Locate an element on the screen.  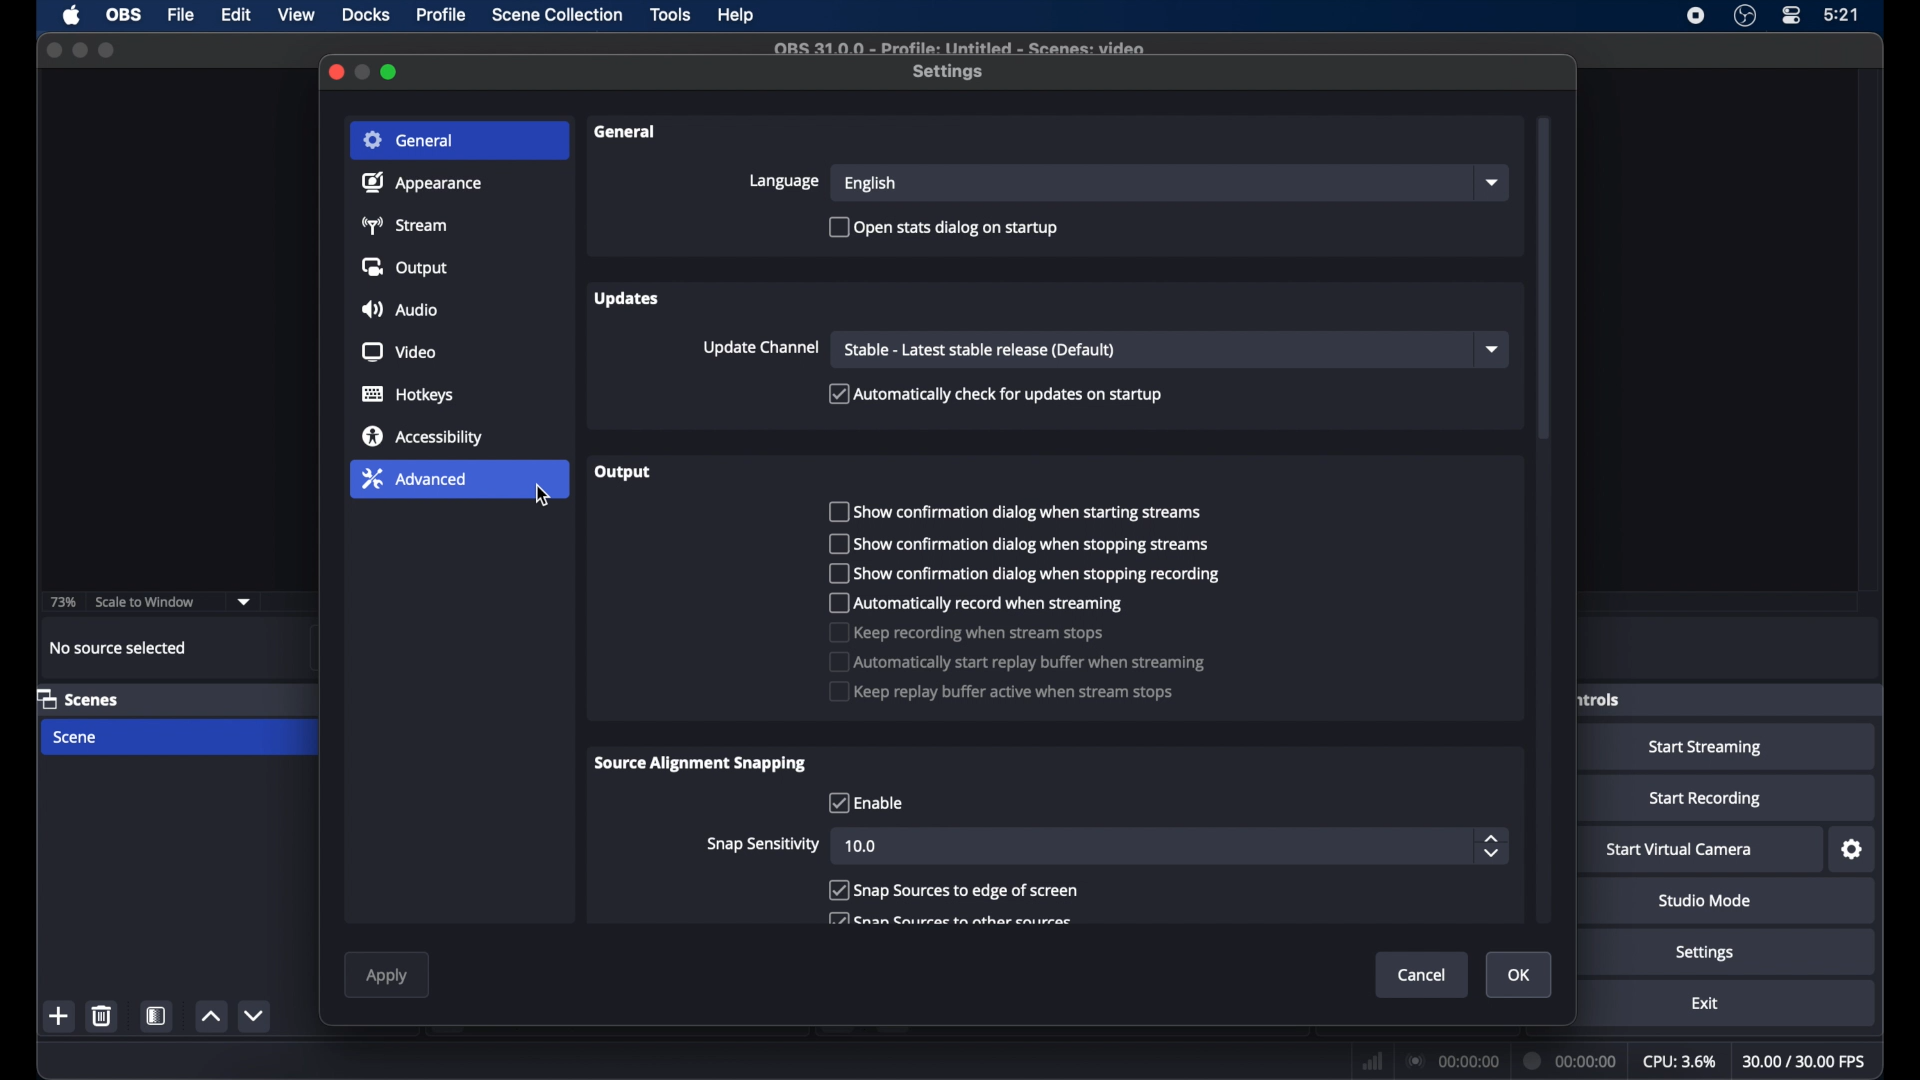
cancel is located at coordinates (1423, 976).